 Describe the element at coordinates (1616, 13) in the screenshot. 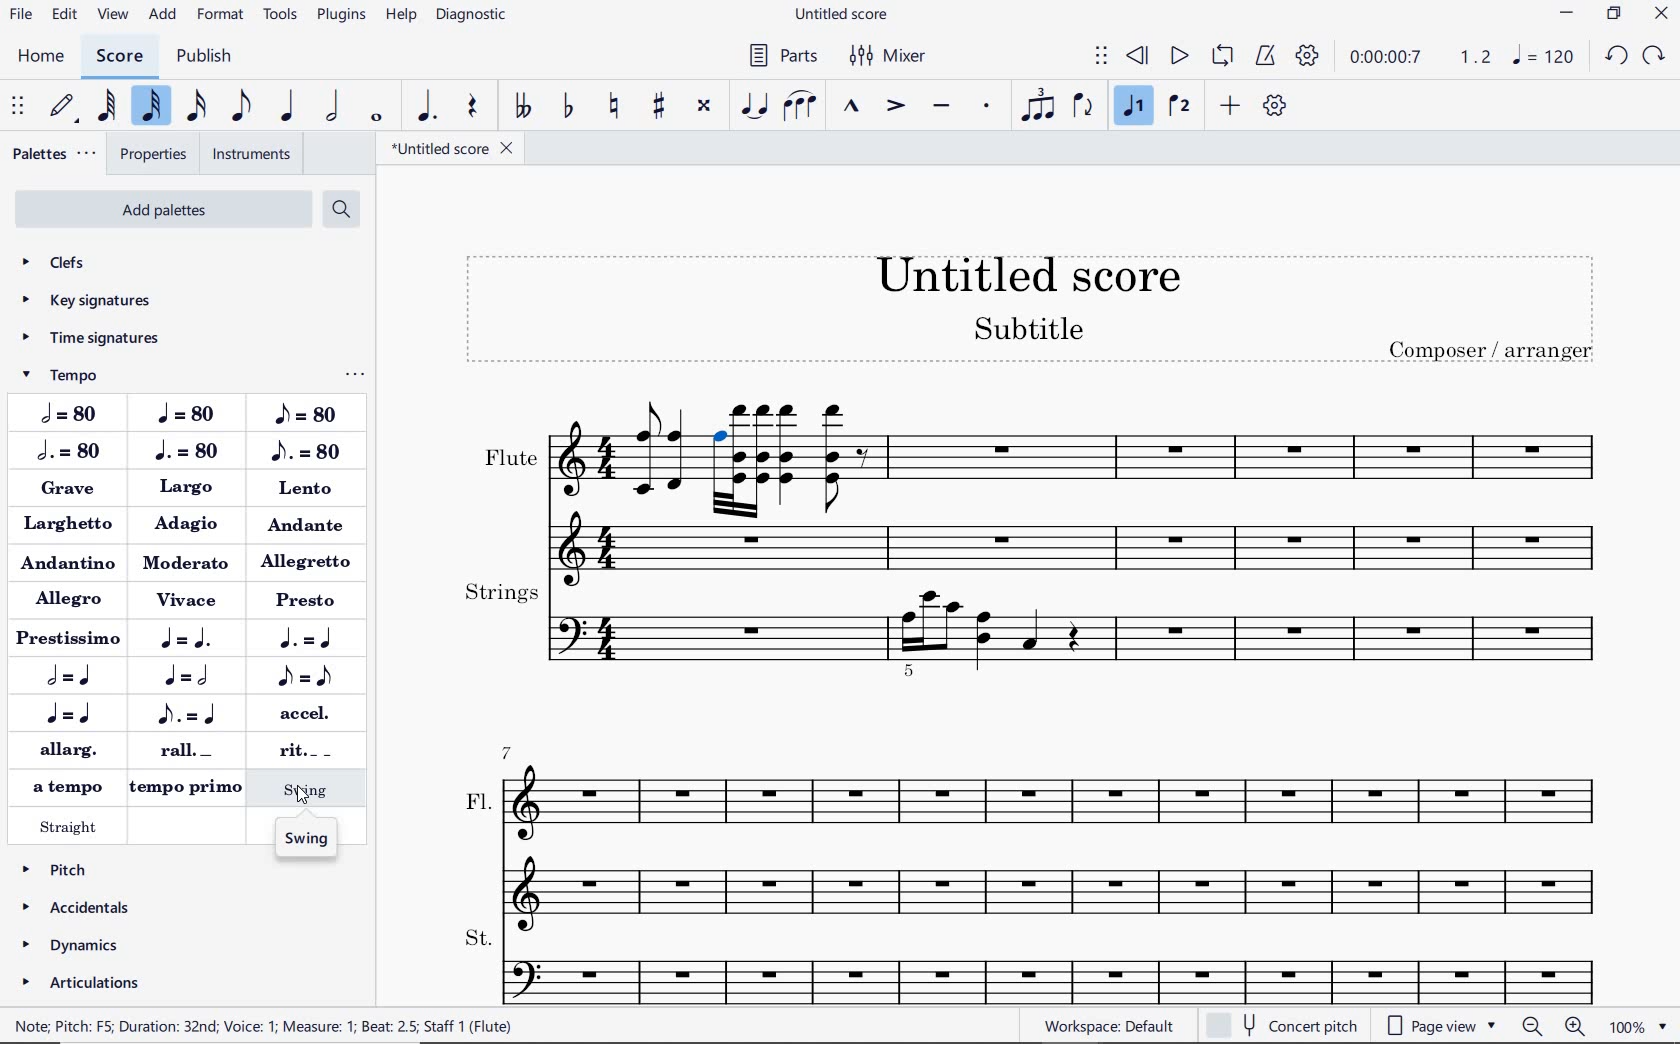

I see `restore down` at that location.